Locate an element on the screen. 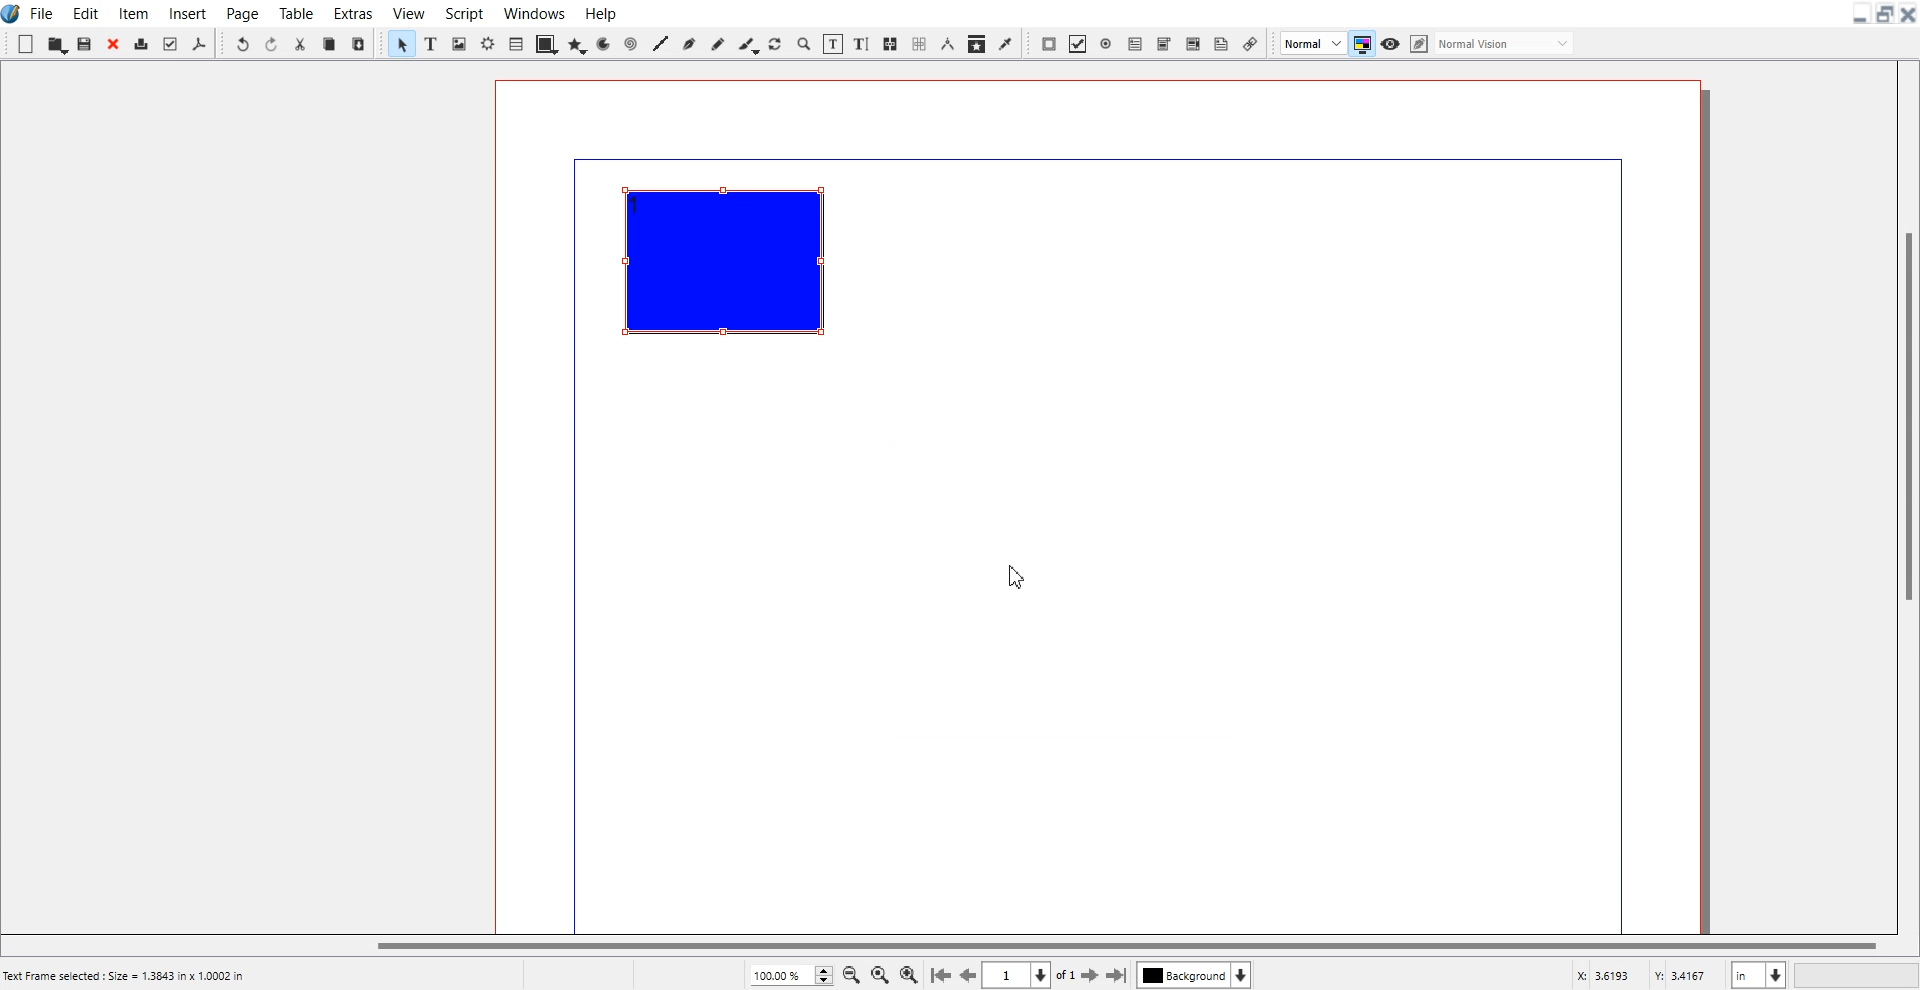 This screenshot has height=990, width=1920. New is located at coordinates (25, 44).